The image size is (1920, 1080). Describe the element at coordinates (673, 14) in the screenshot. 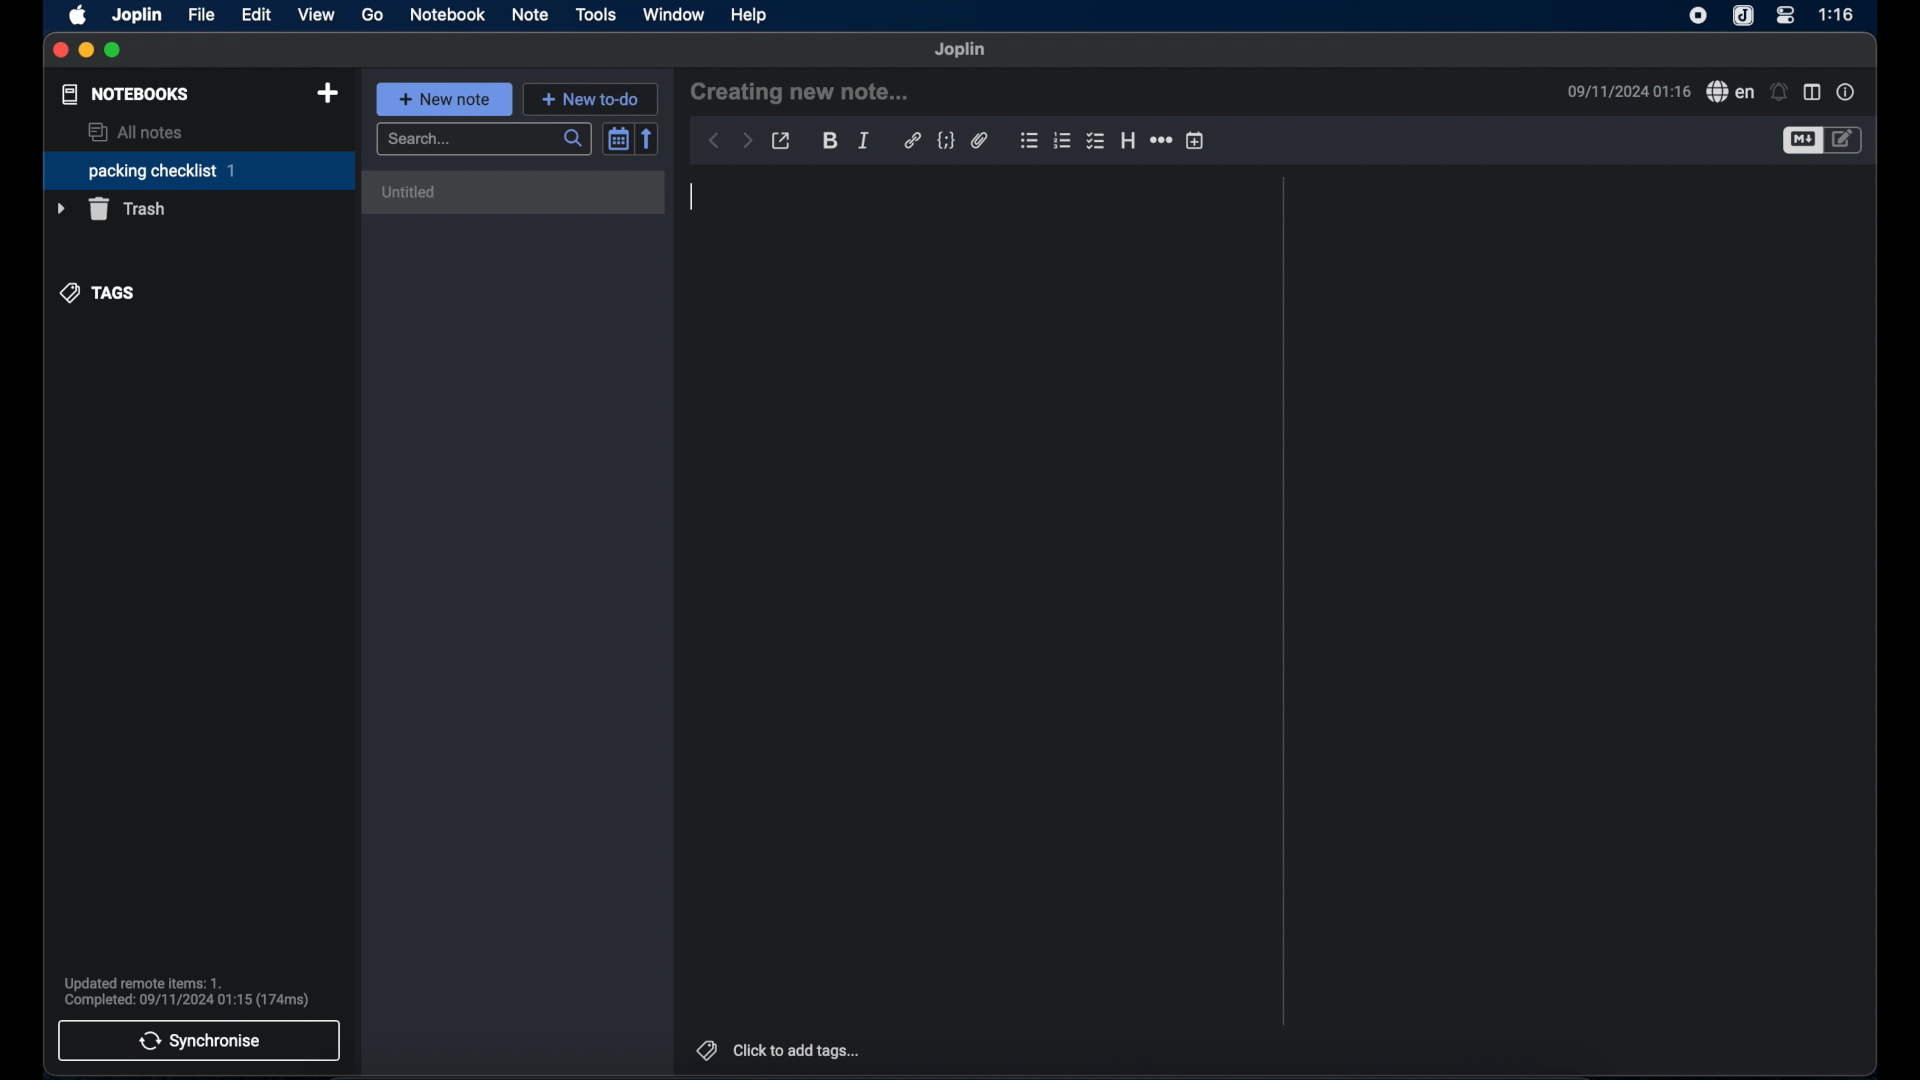

I see `window` at that location.